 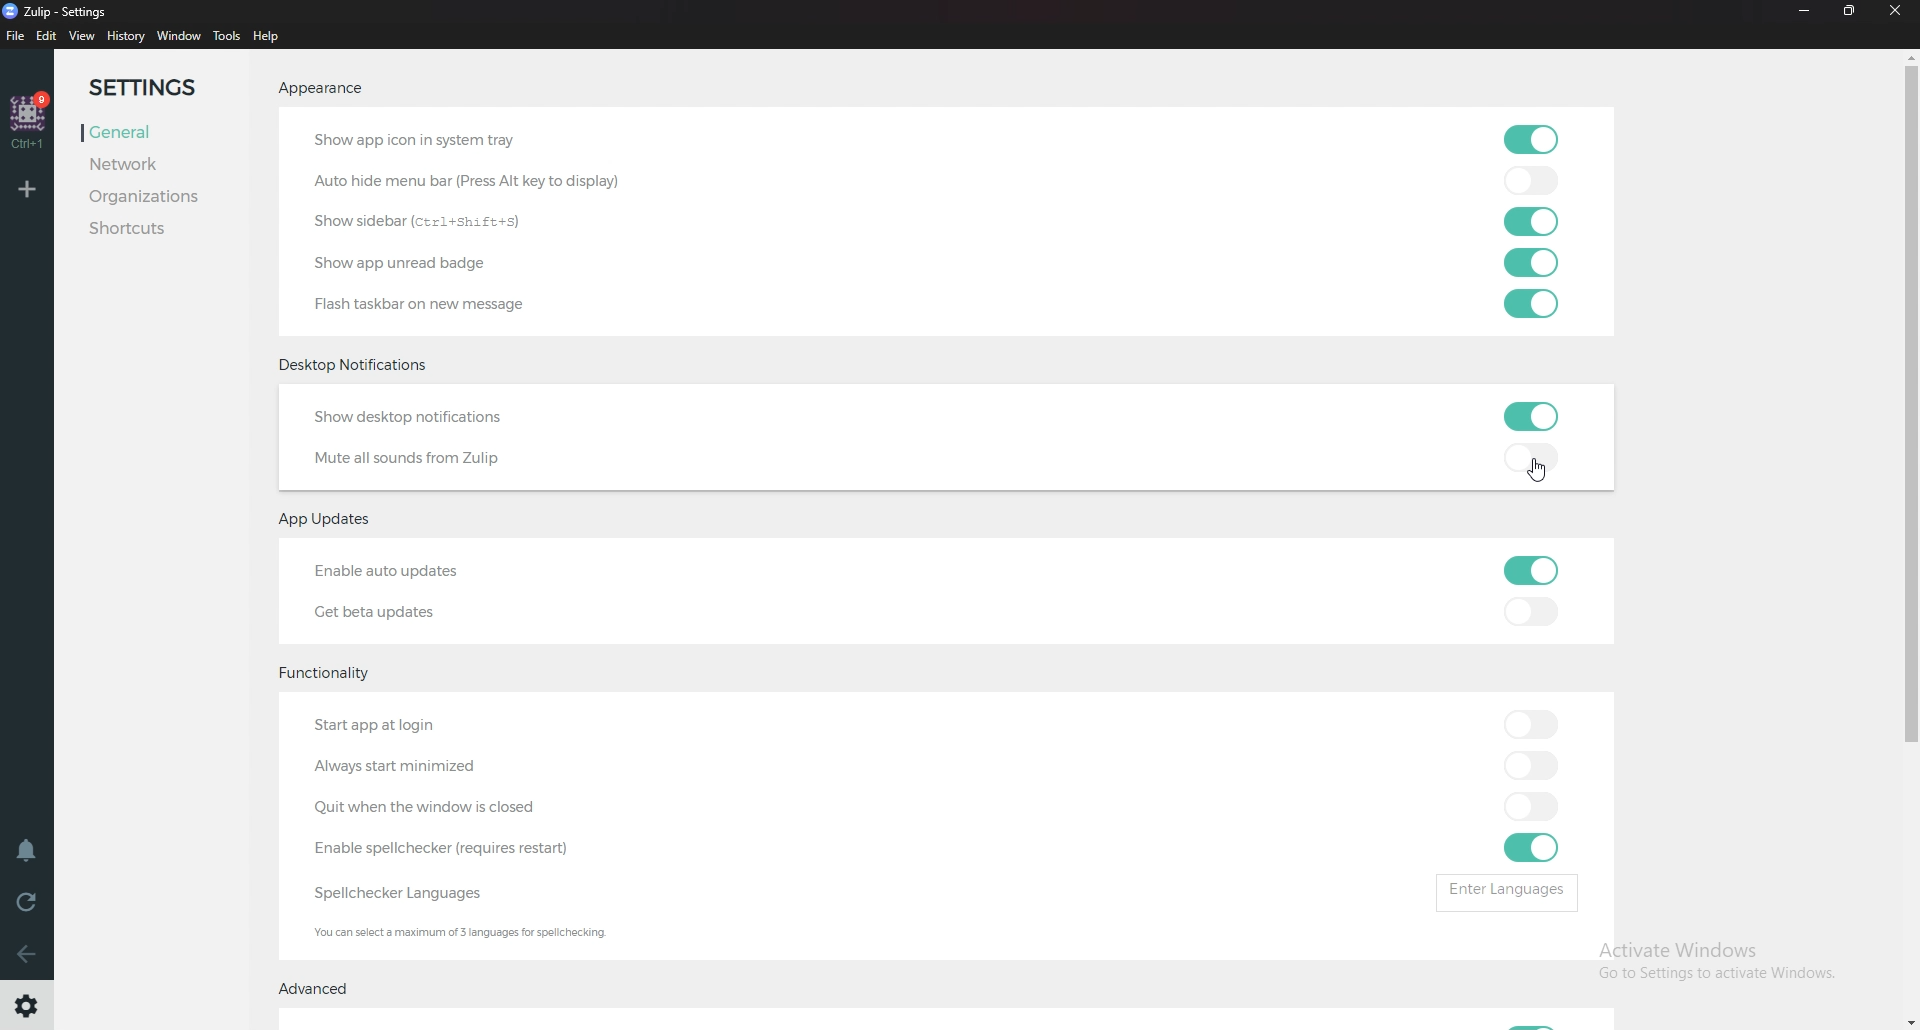 I want to click on Resize, so click(x=1850, y=12).